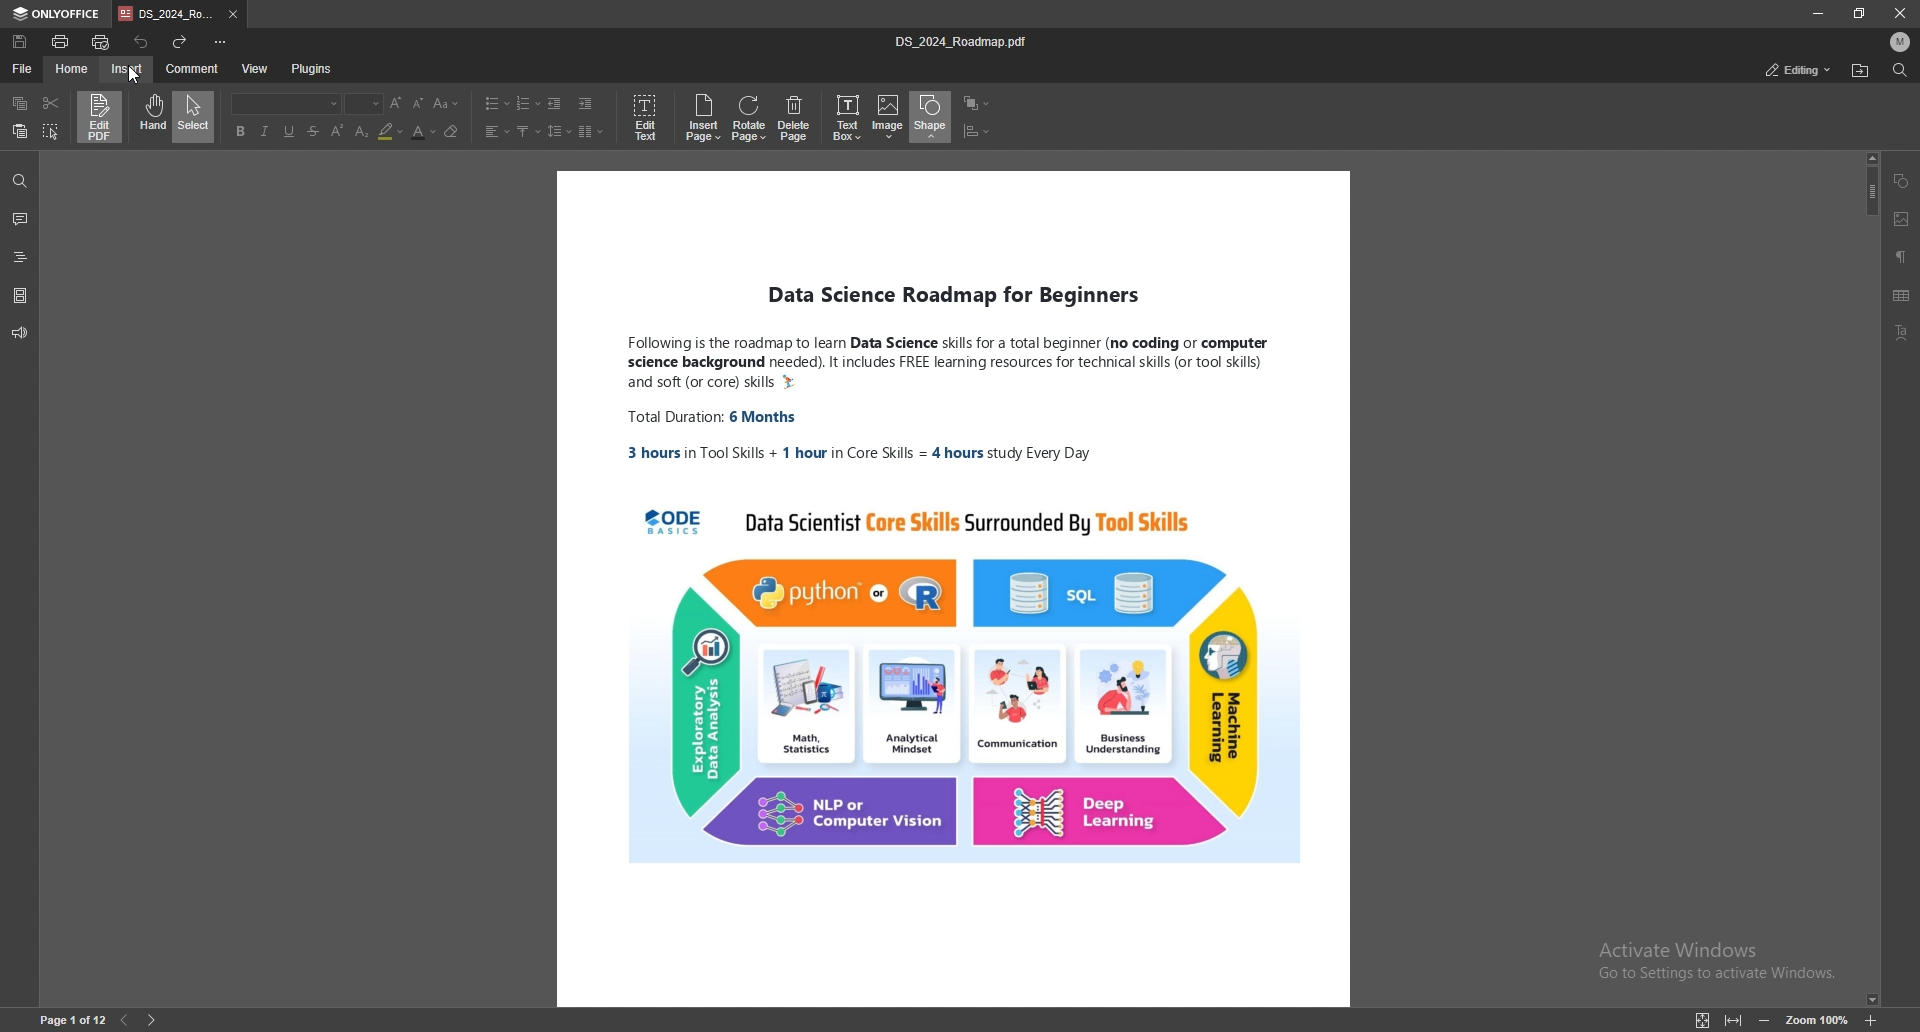  What do you see at coordinates (50, 102) in the screenshot?
I see `cut` at bounding box center [50, 102].